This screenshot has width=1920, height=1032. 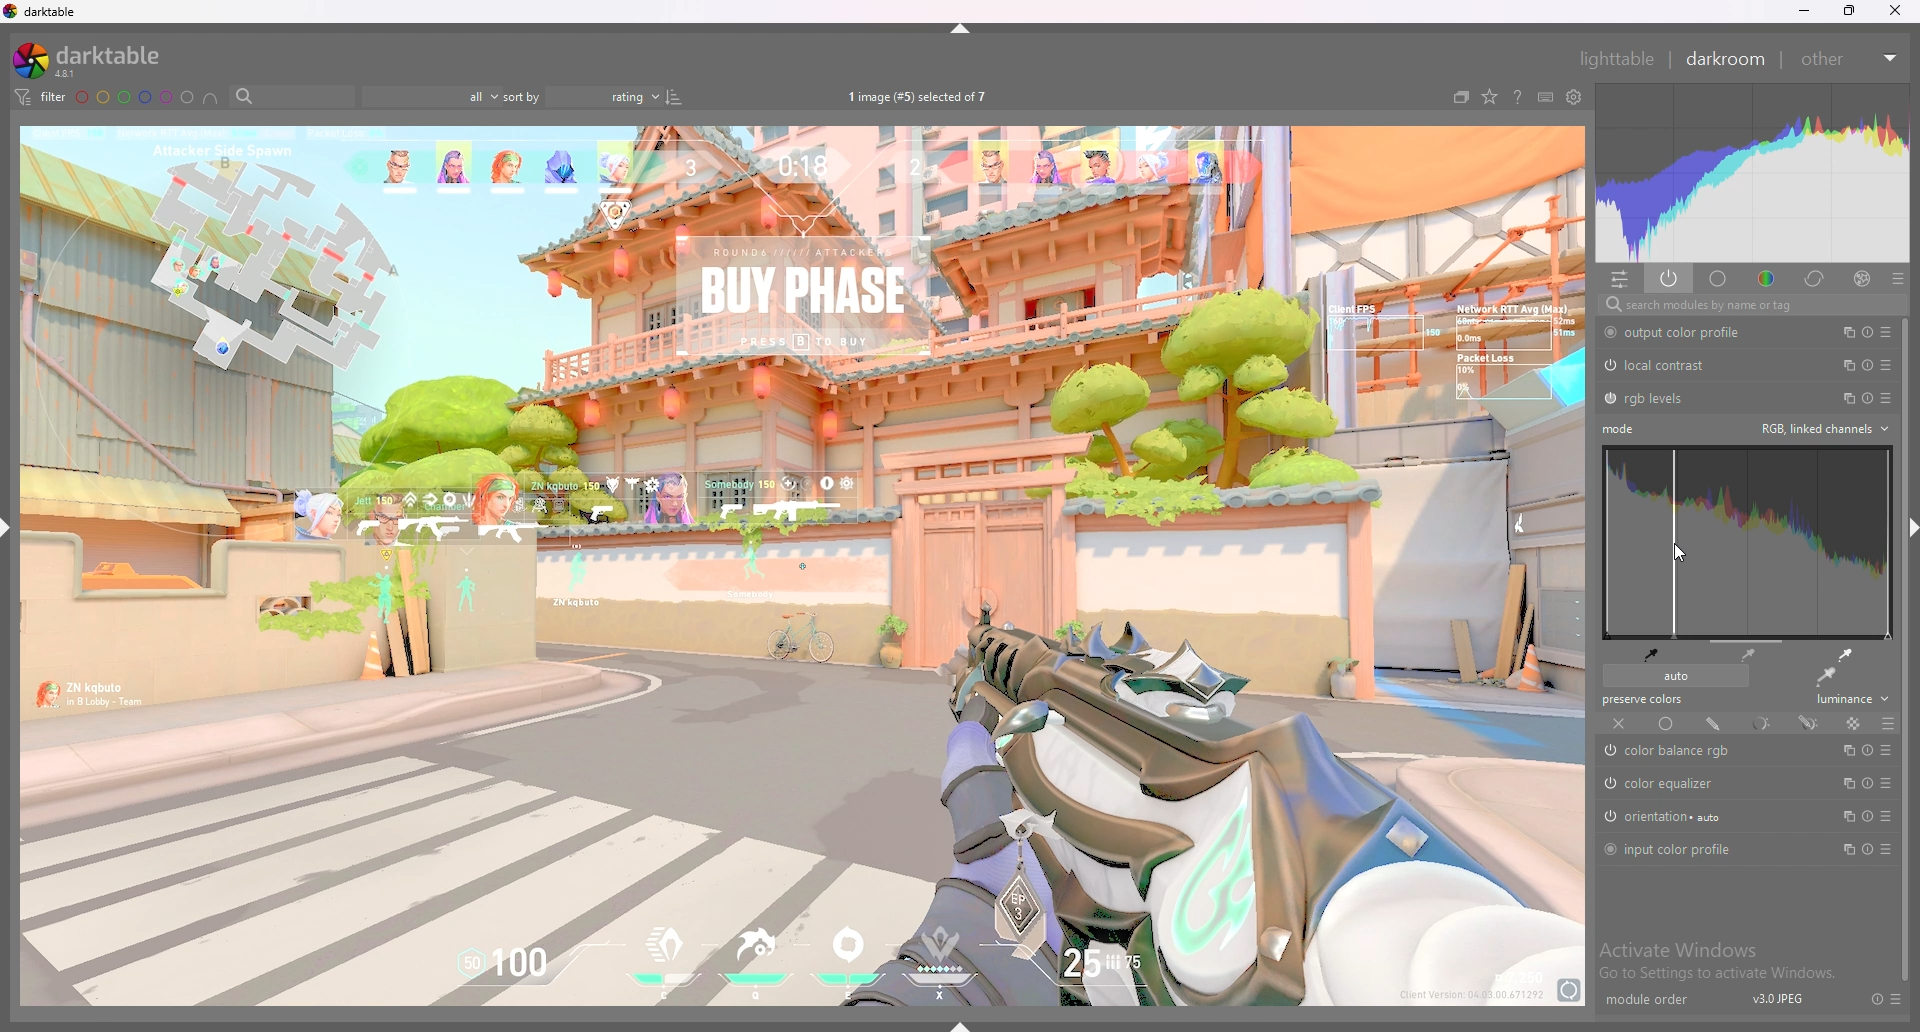 I want to click on hide, so click(x=1915, y=528).